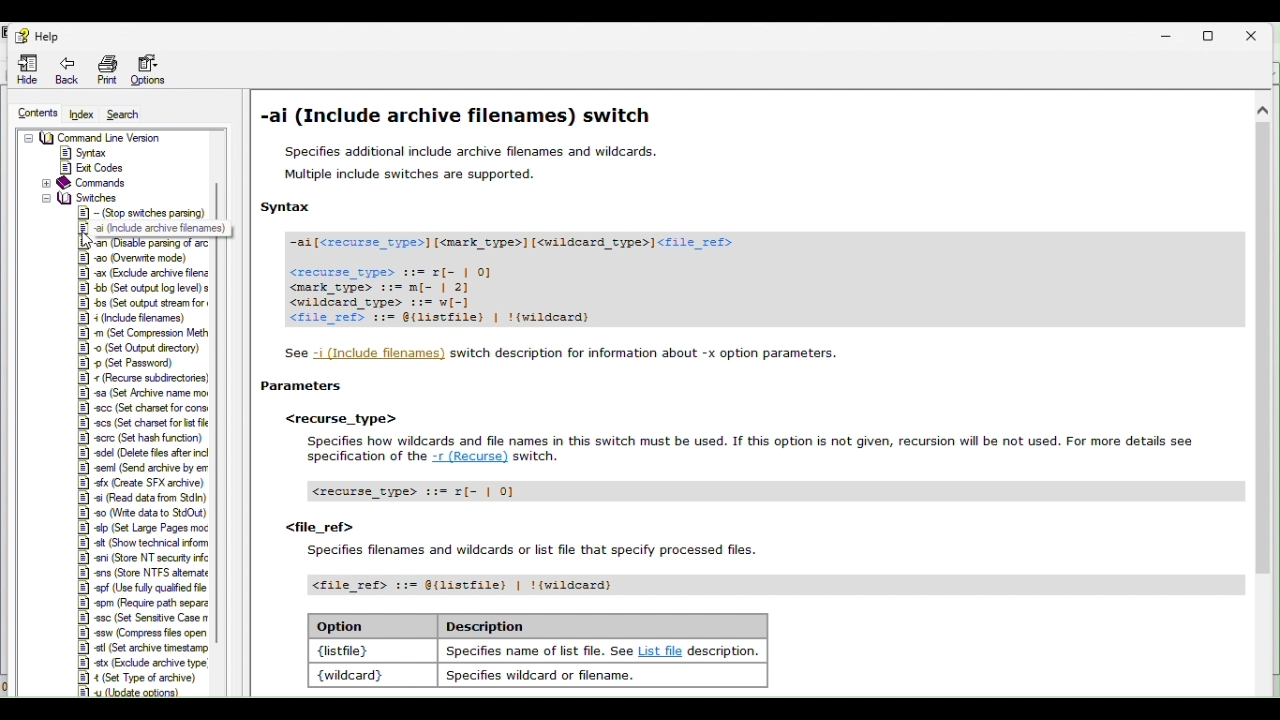 The height and width of the screenshot is (720, 1280). Describe the element at coordinates (145, 243) in the screenshot. I see `Usable parsing of arc` at that location.